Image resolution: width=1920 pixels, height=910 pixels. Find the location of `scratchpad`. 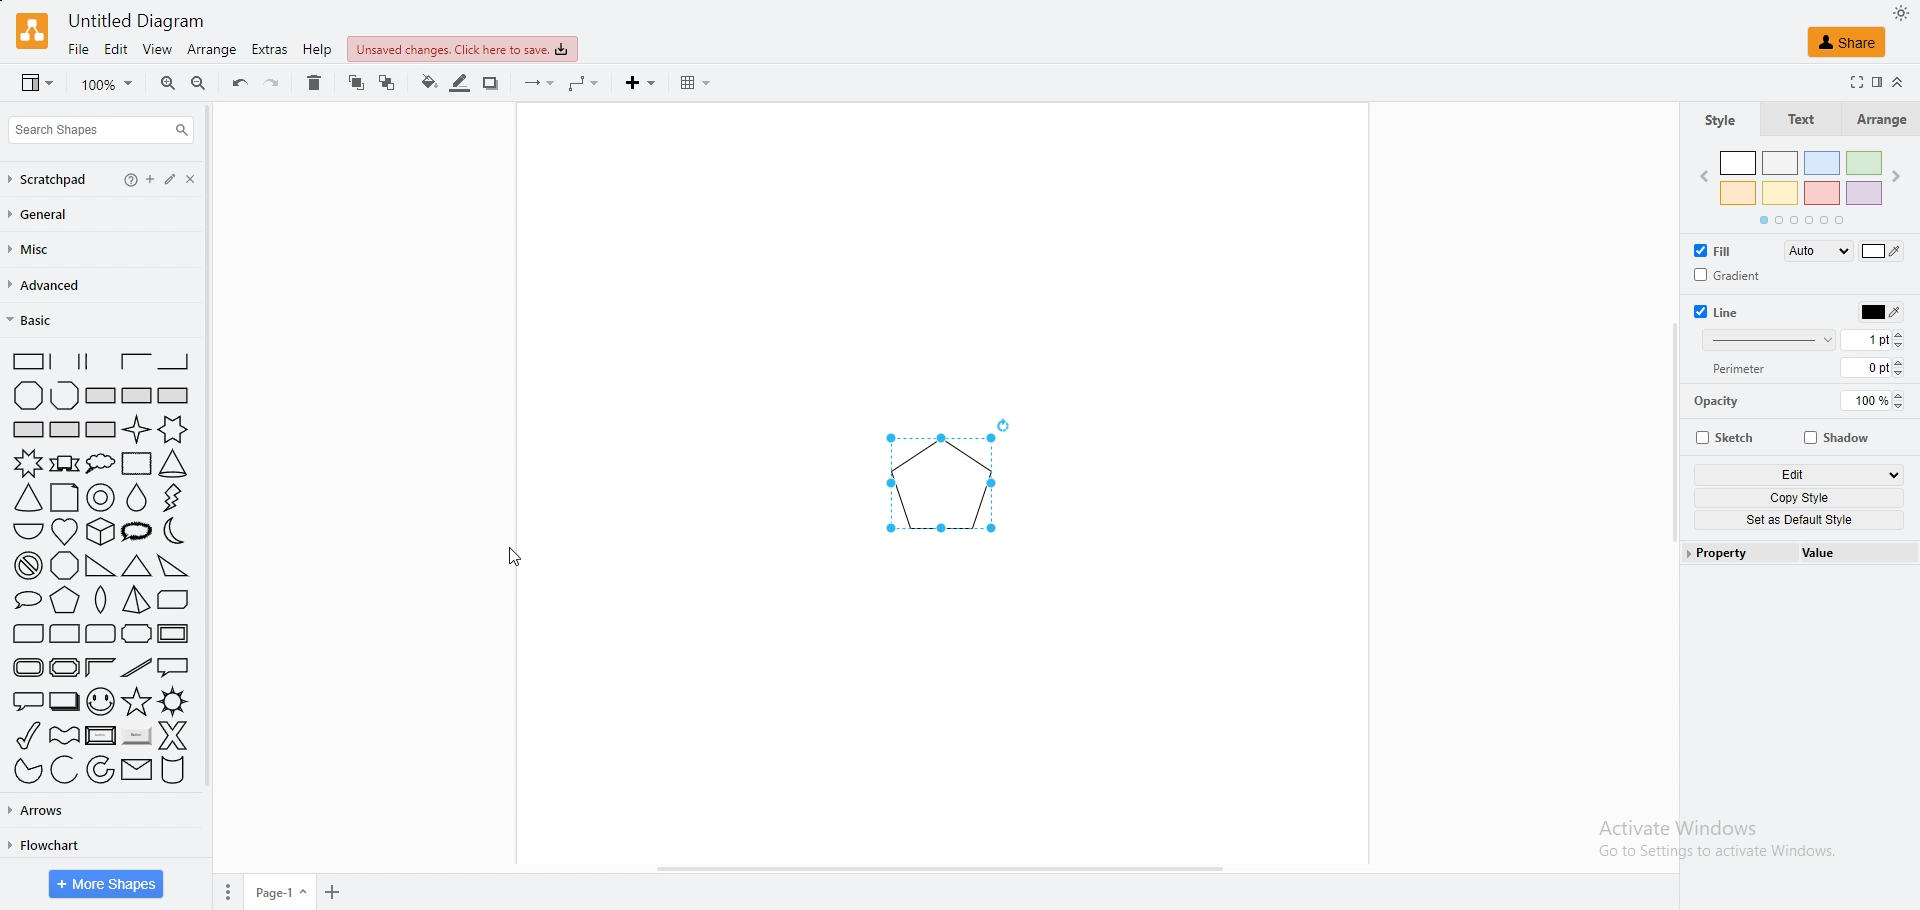

scratchpad is located at coordinates (50, 180).